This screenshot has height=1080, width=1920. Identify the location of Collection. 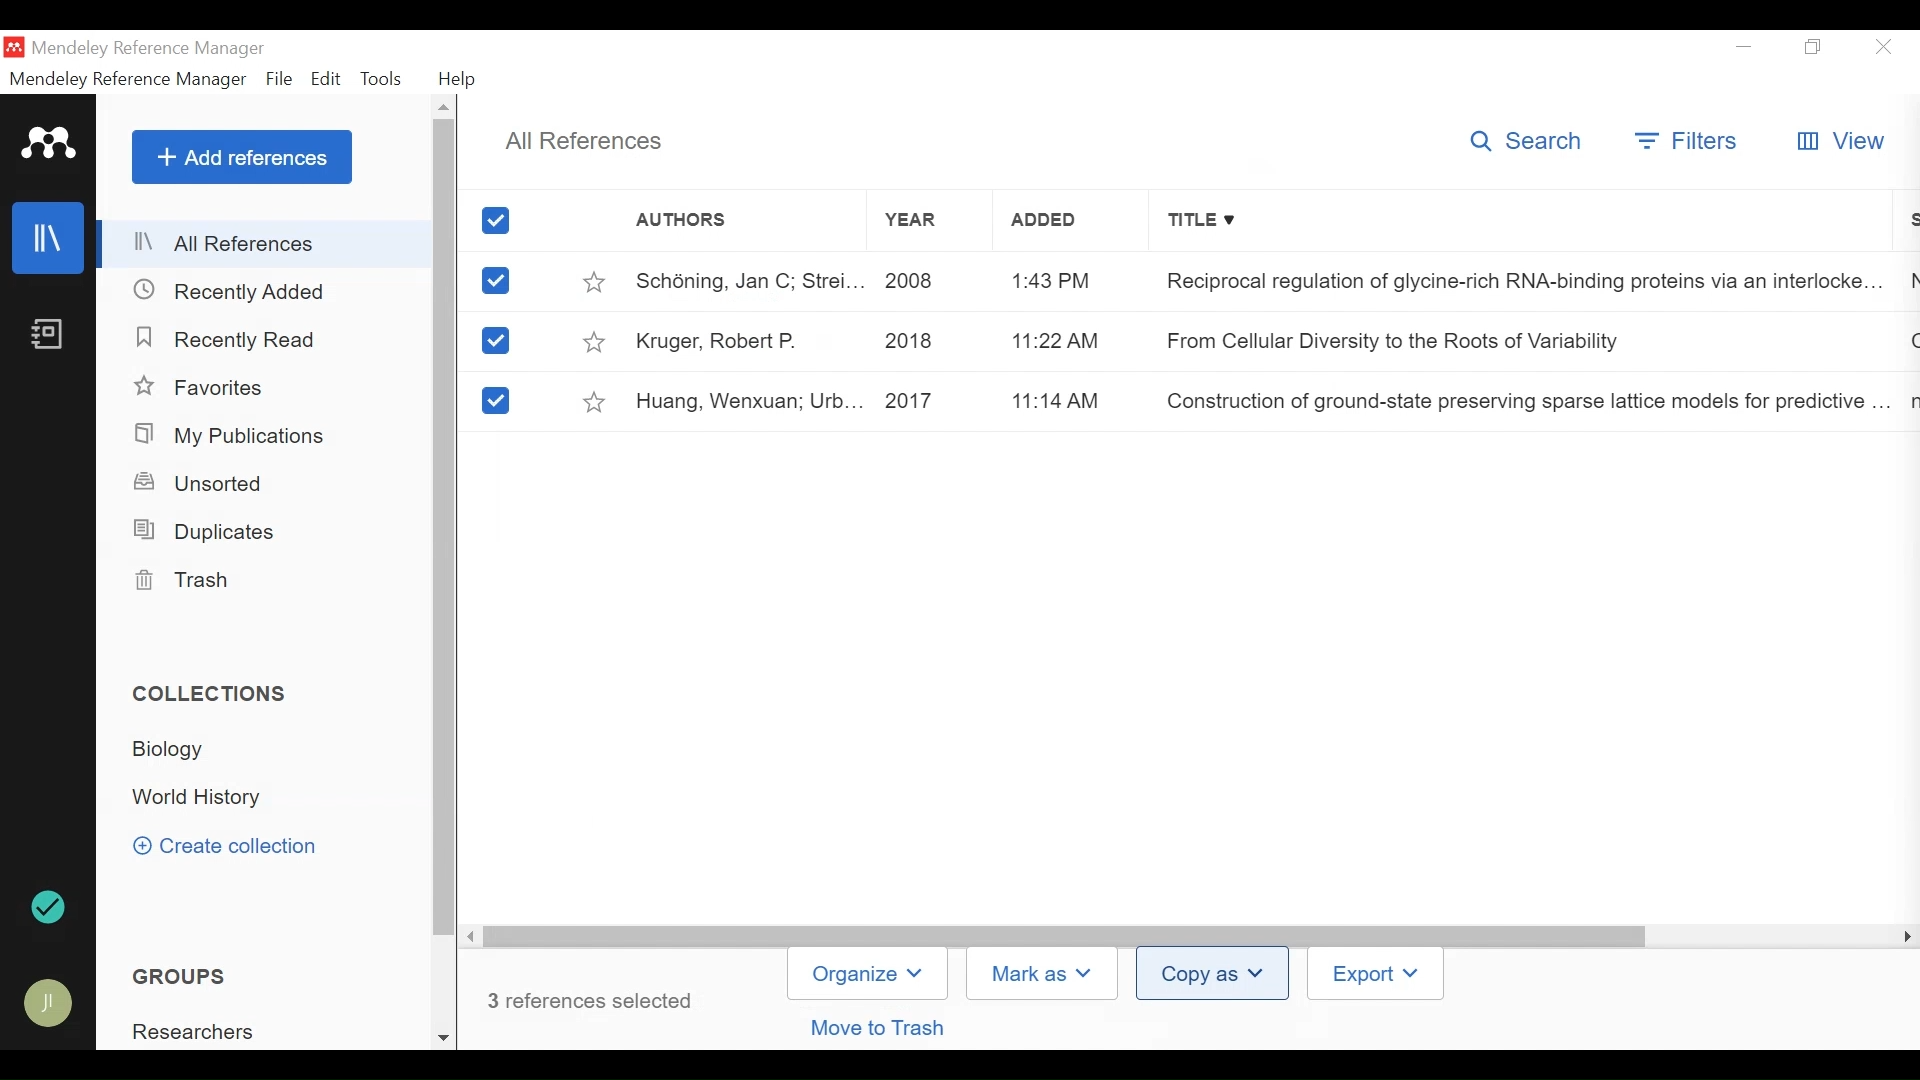
(203, 799).